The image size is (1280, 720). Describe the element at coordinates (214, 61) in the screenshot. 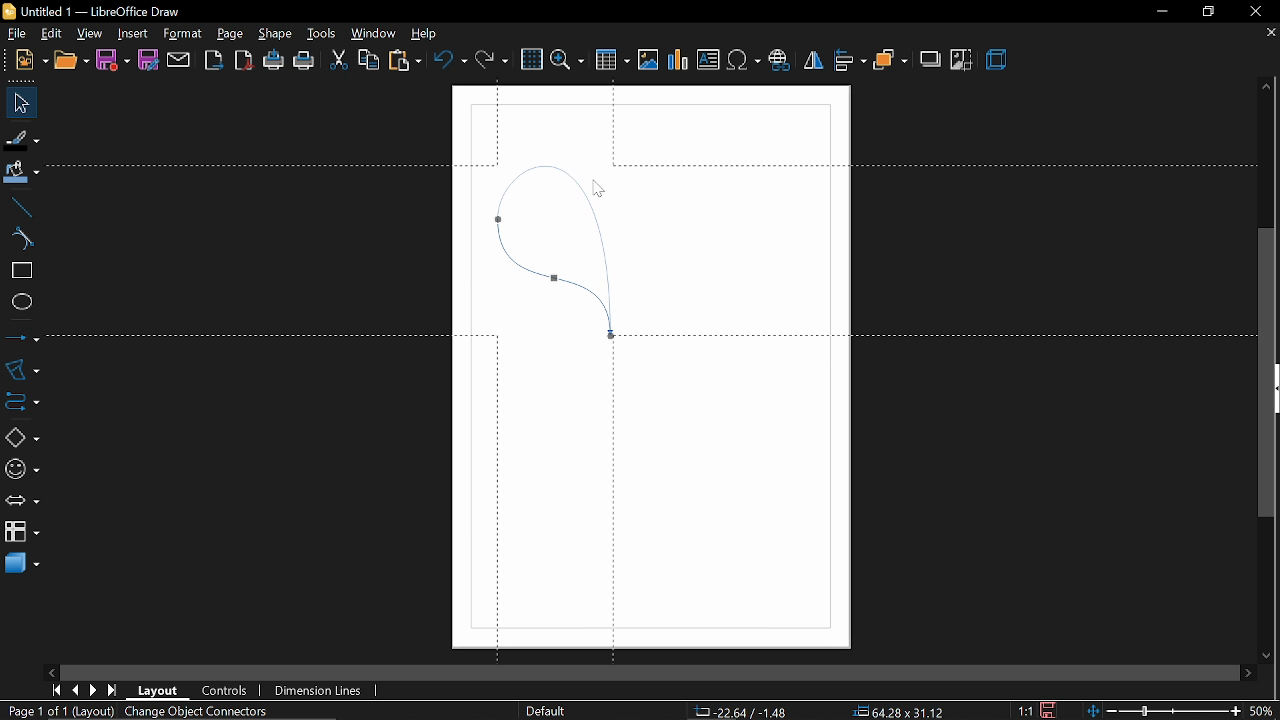

I see `export` at that location.